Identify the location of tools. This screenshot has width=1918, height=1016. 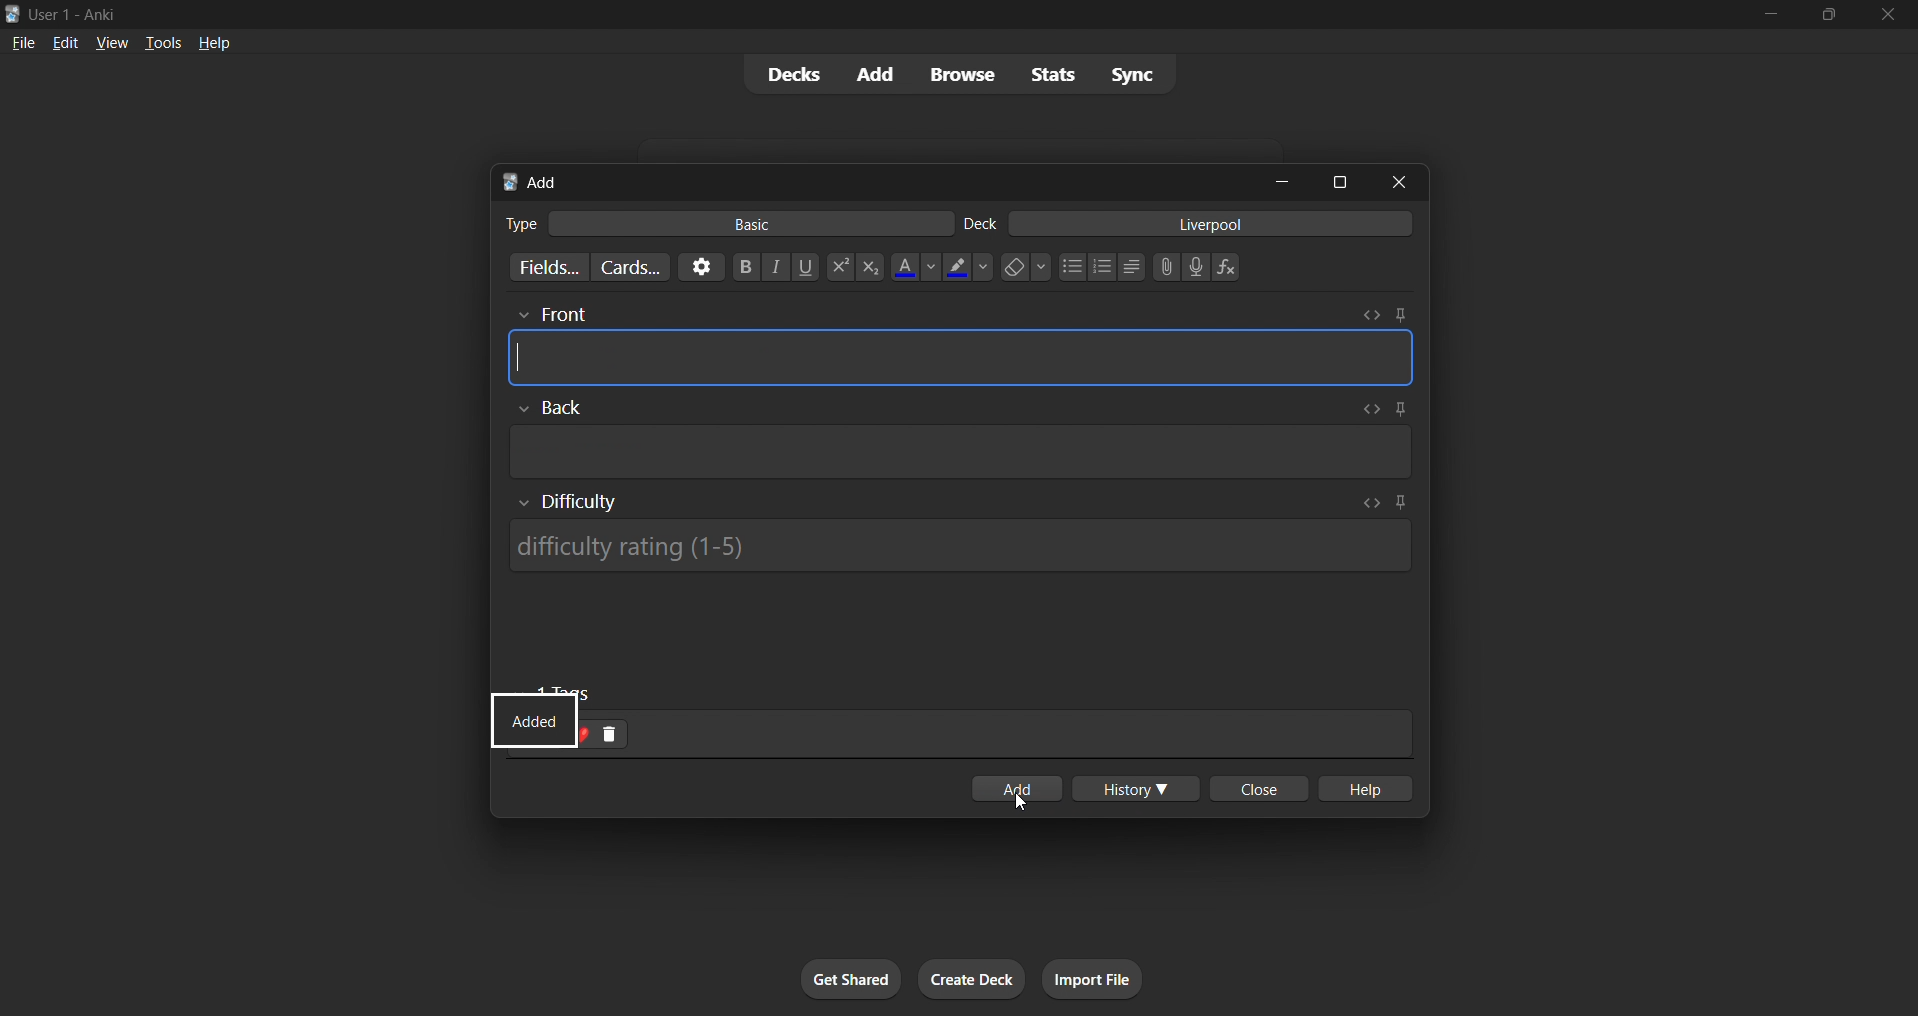
(162, 42).